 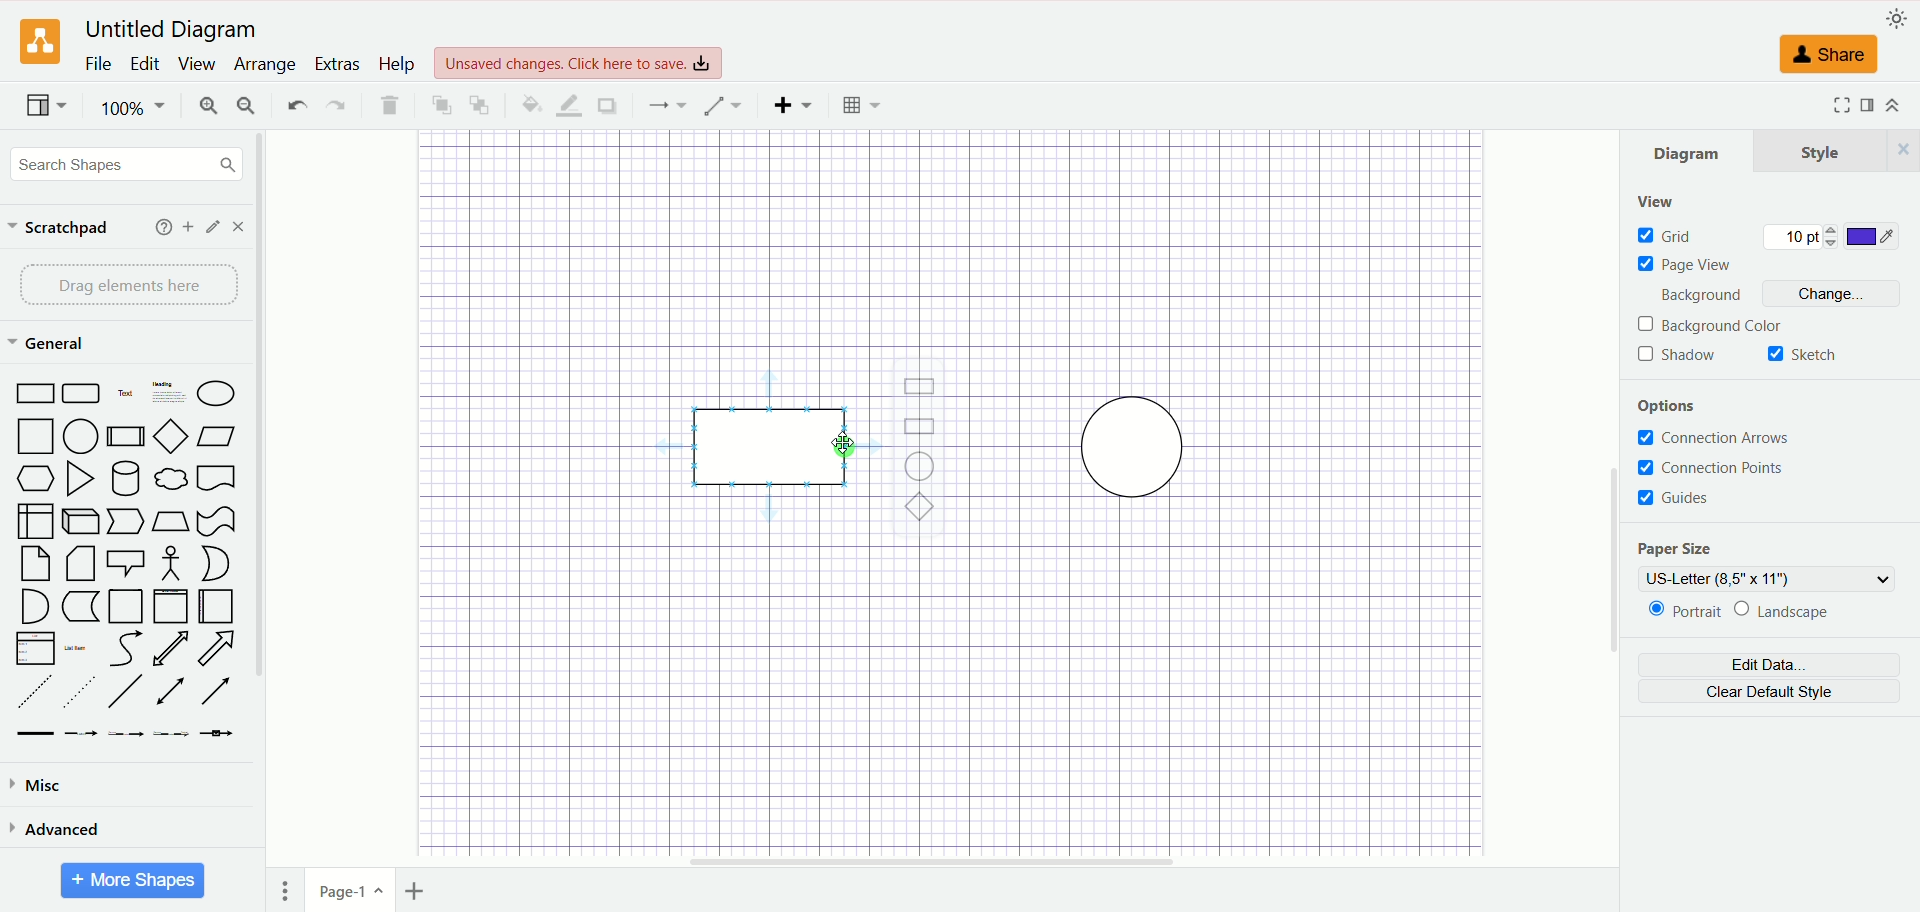 What do you see at coordinates (1613, 499) in the screenshot?
I see `vertical scroll bar` at bounding box center [1613, 499].